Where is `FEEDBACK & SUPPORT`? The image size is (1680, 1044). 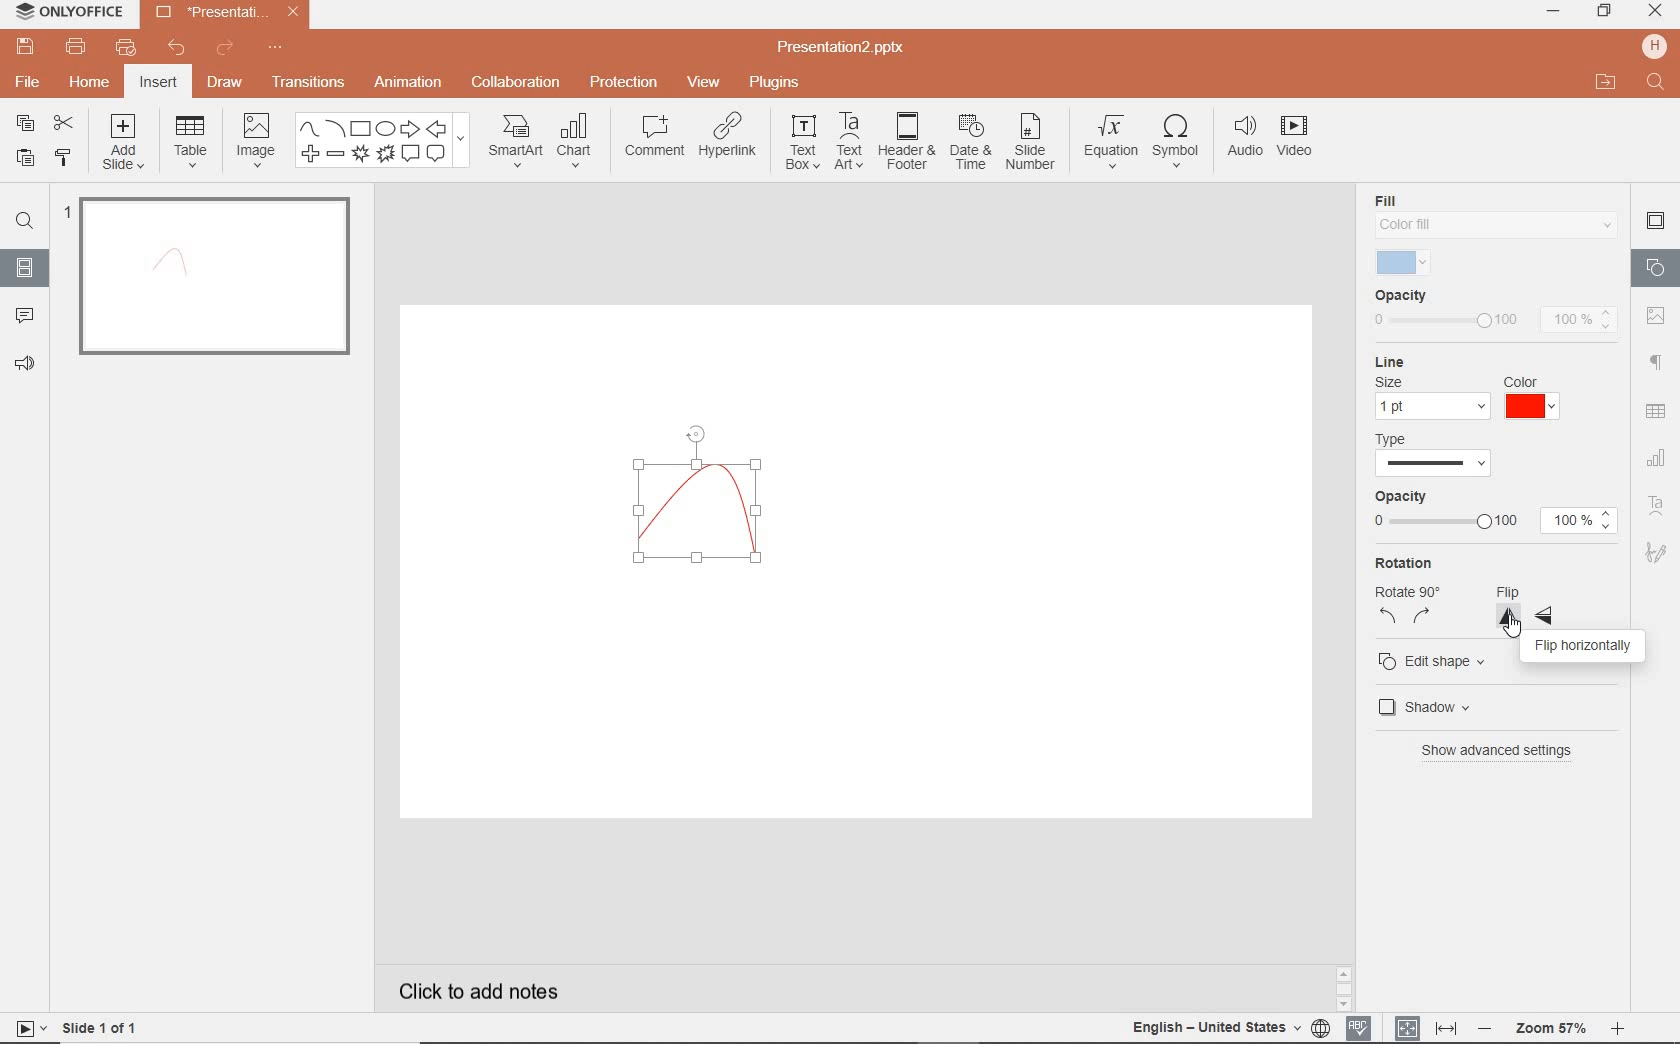 FEEDBACK & SUPPORT is located at coordinates (24, 364).